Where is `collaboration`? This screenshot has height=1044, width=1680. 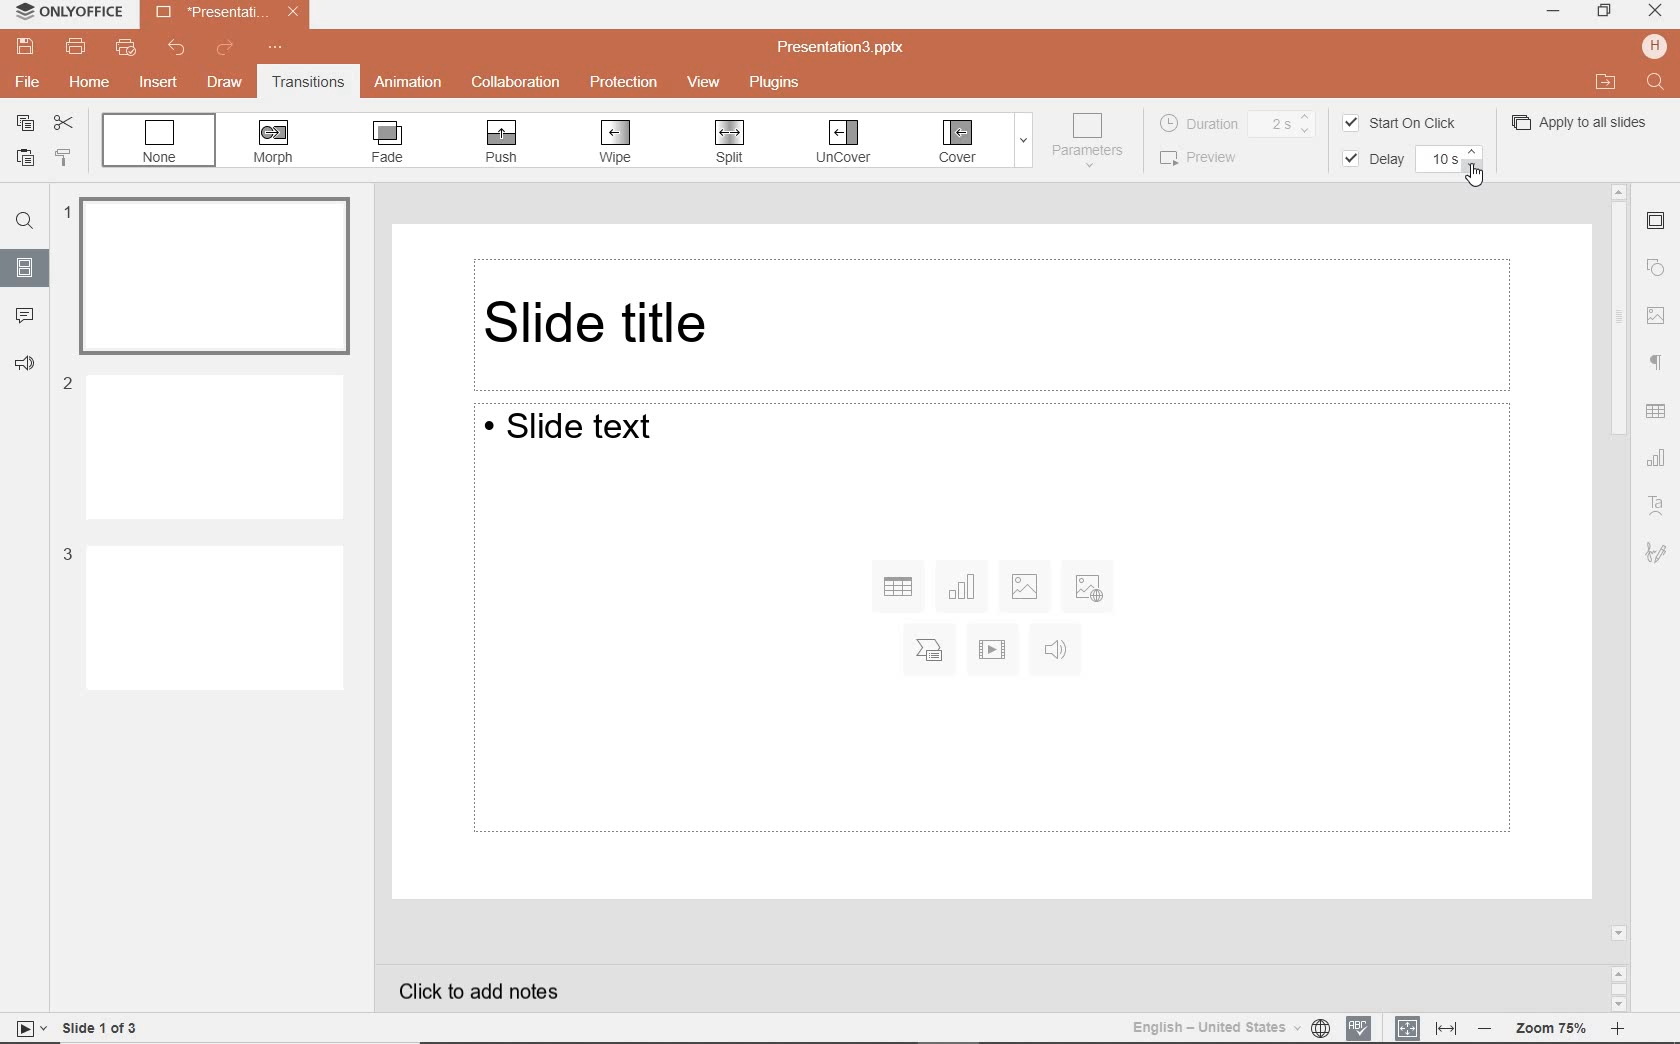
collaboration is located at coordinates (516, 82).